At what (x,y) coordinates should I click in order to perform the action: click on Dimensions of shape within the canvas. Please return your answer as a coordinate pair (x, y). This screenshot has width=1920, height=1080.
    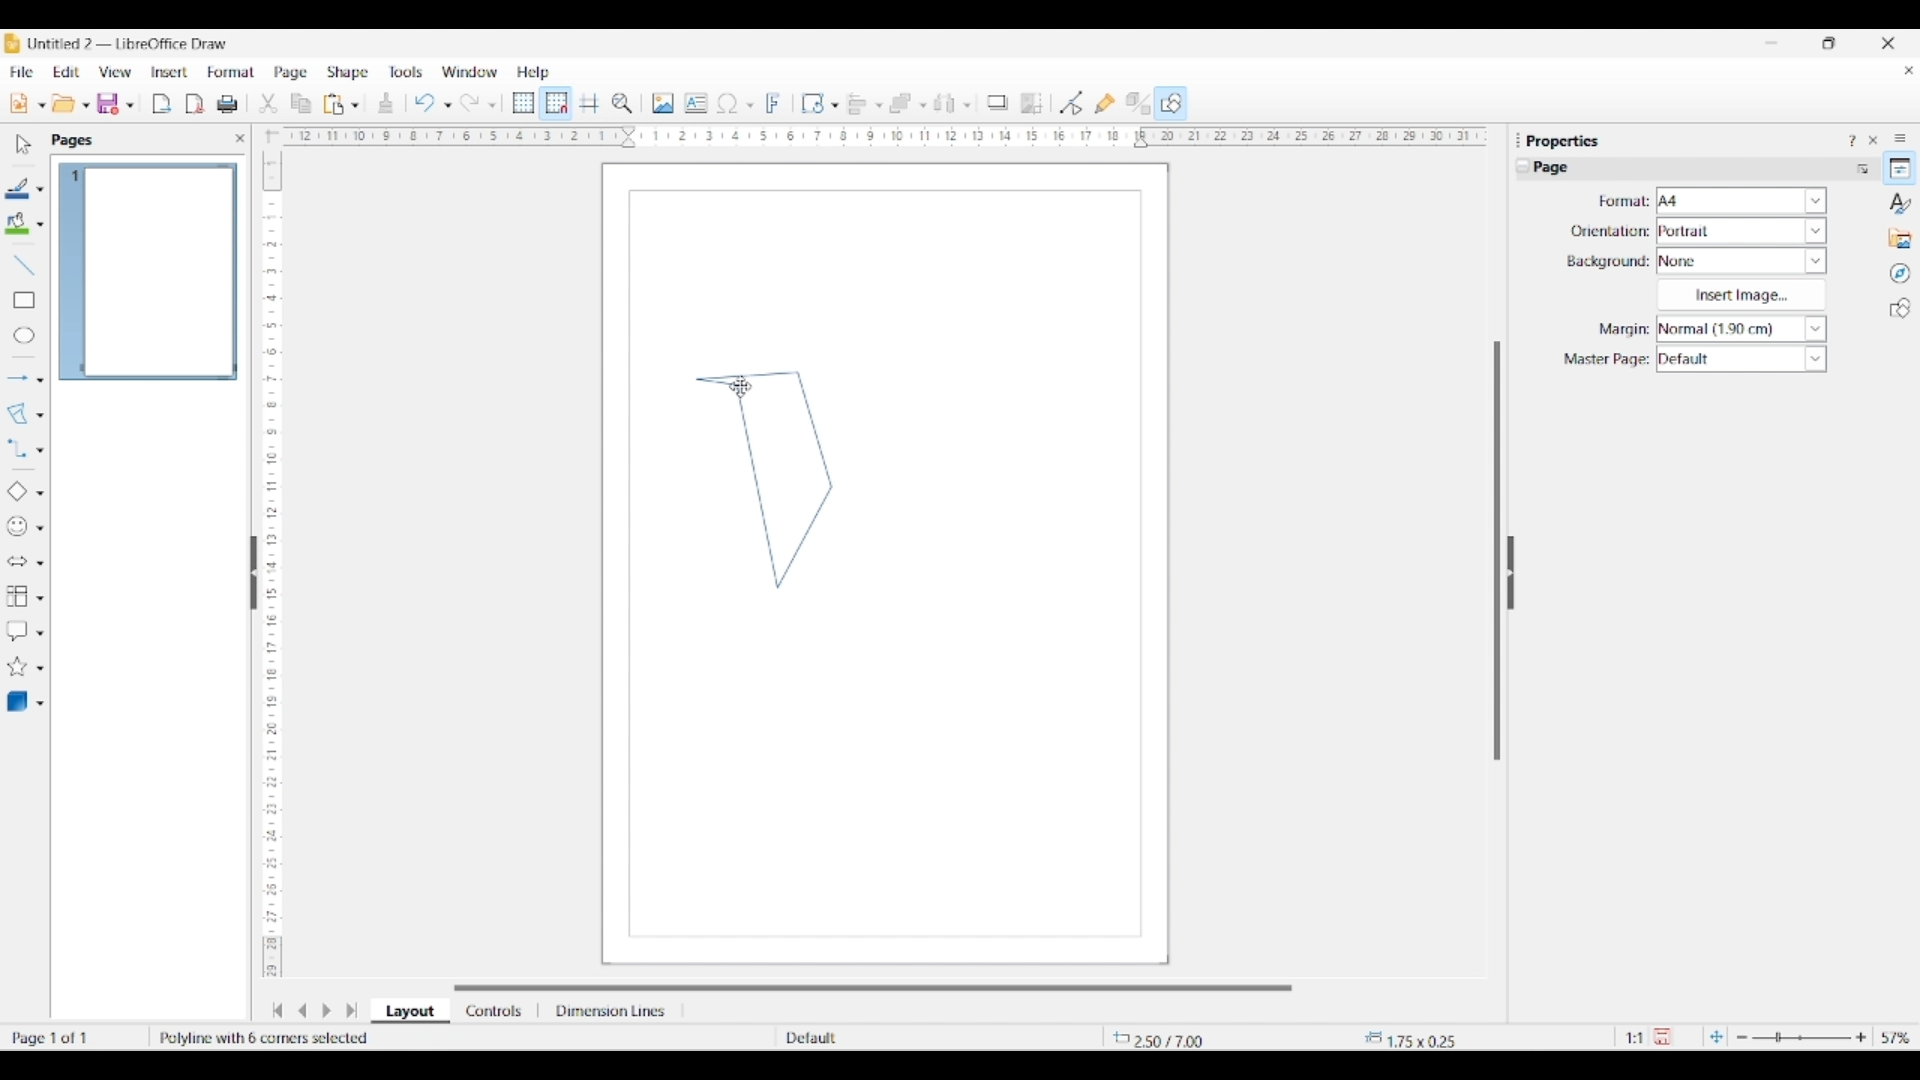
    Looking at the image, I should click on (1430, 1038).